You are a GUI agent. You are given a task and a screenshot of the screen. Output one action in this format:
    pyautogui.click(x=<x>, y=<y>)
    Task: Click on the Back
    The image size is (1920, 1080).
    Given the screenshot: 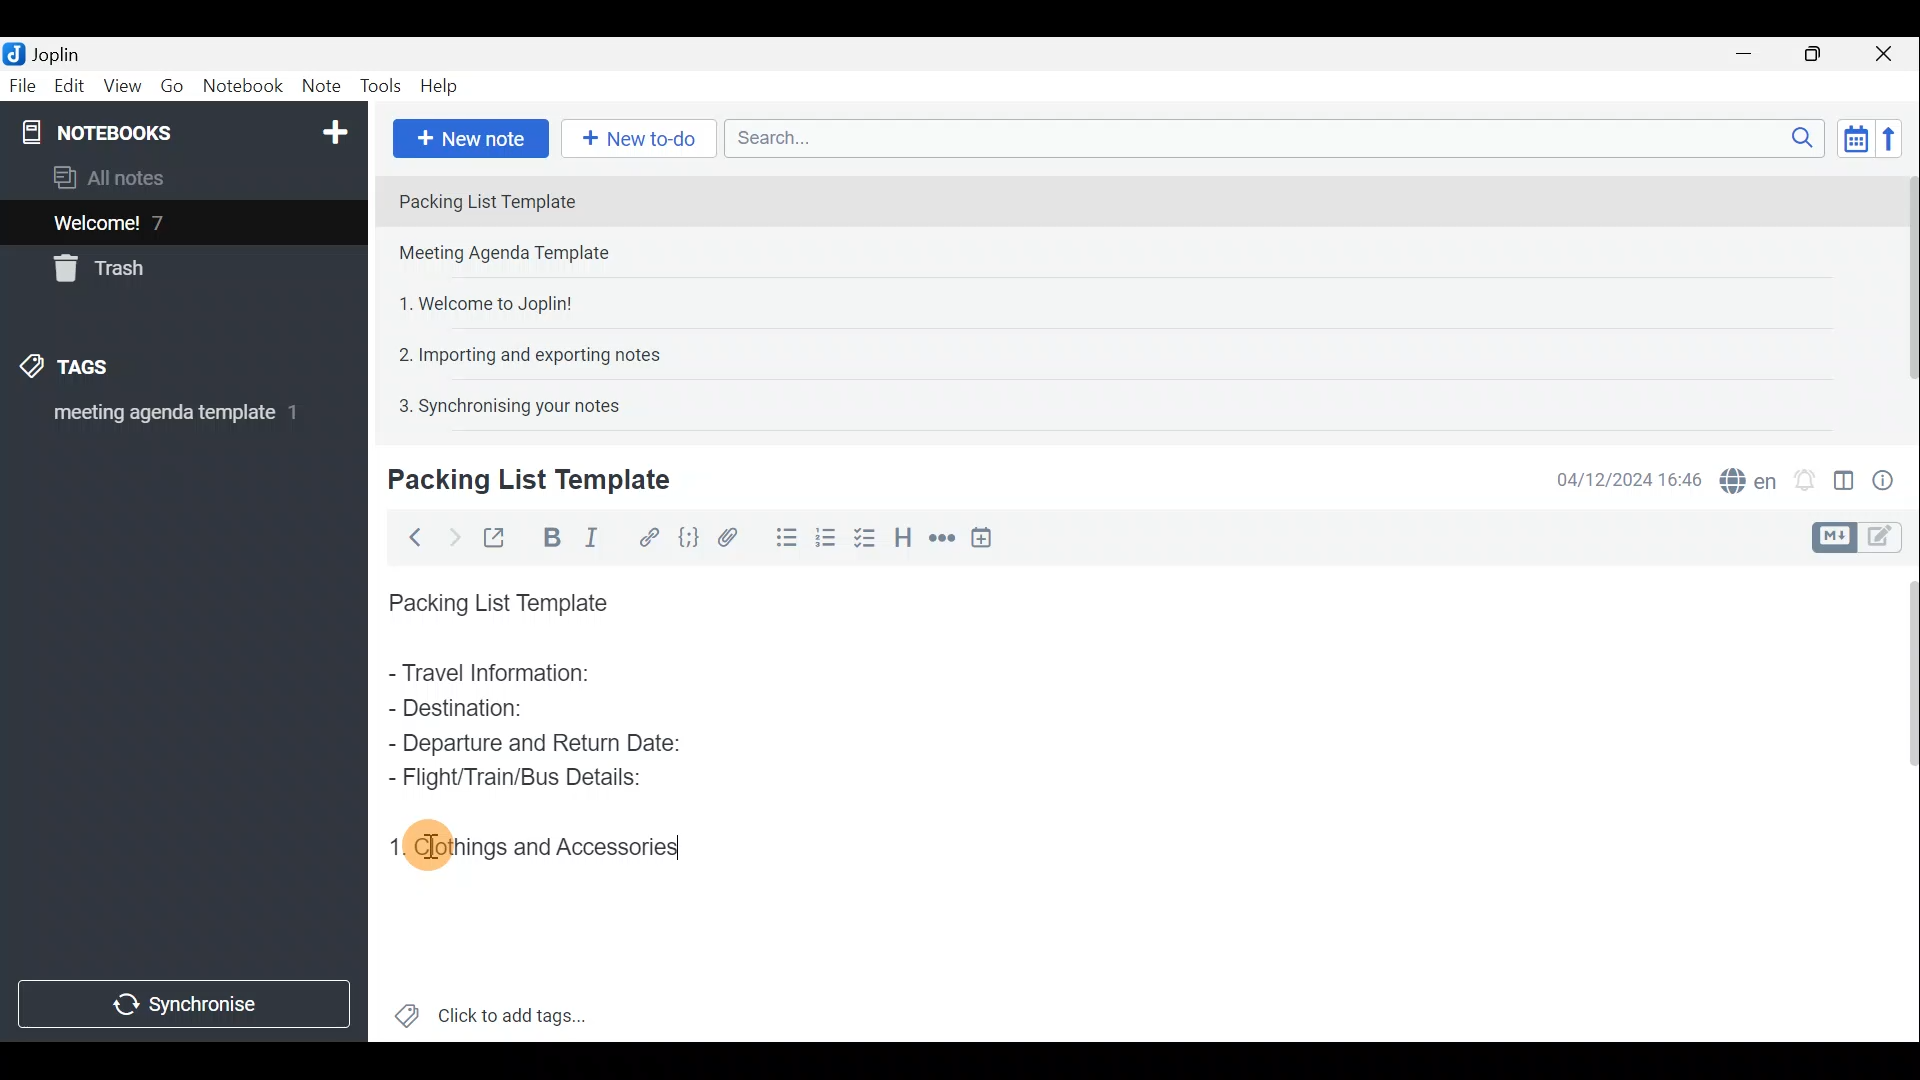 What is the action you would take?
    pyautogui.click(x=411, y=537)
    